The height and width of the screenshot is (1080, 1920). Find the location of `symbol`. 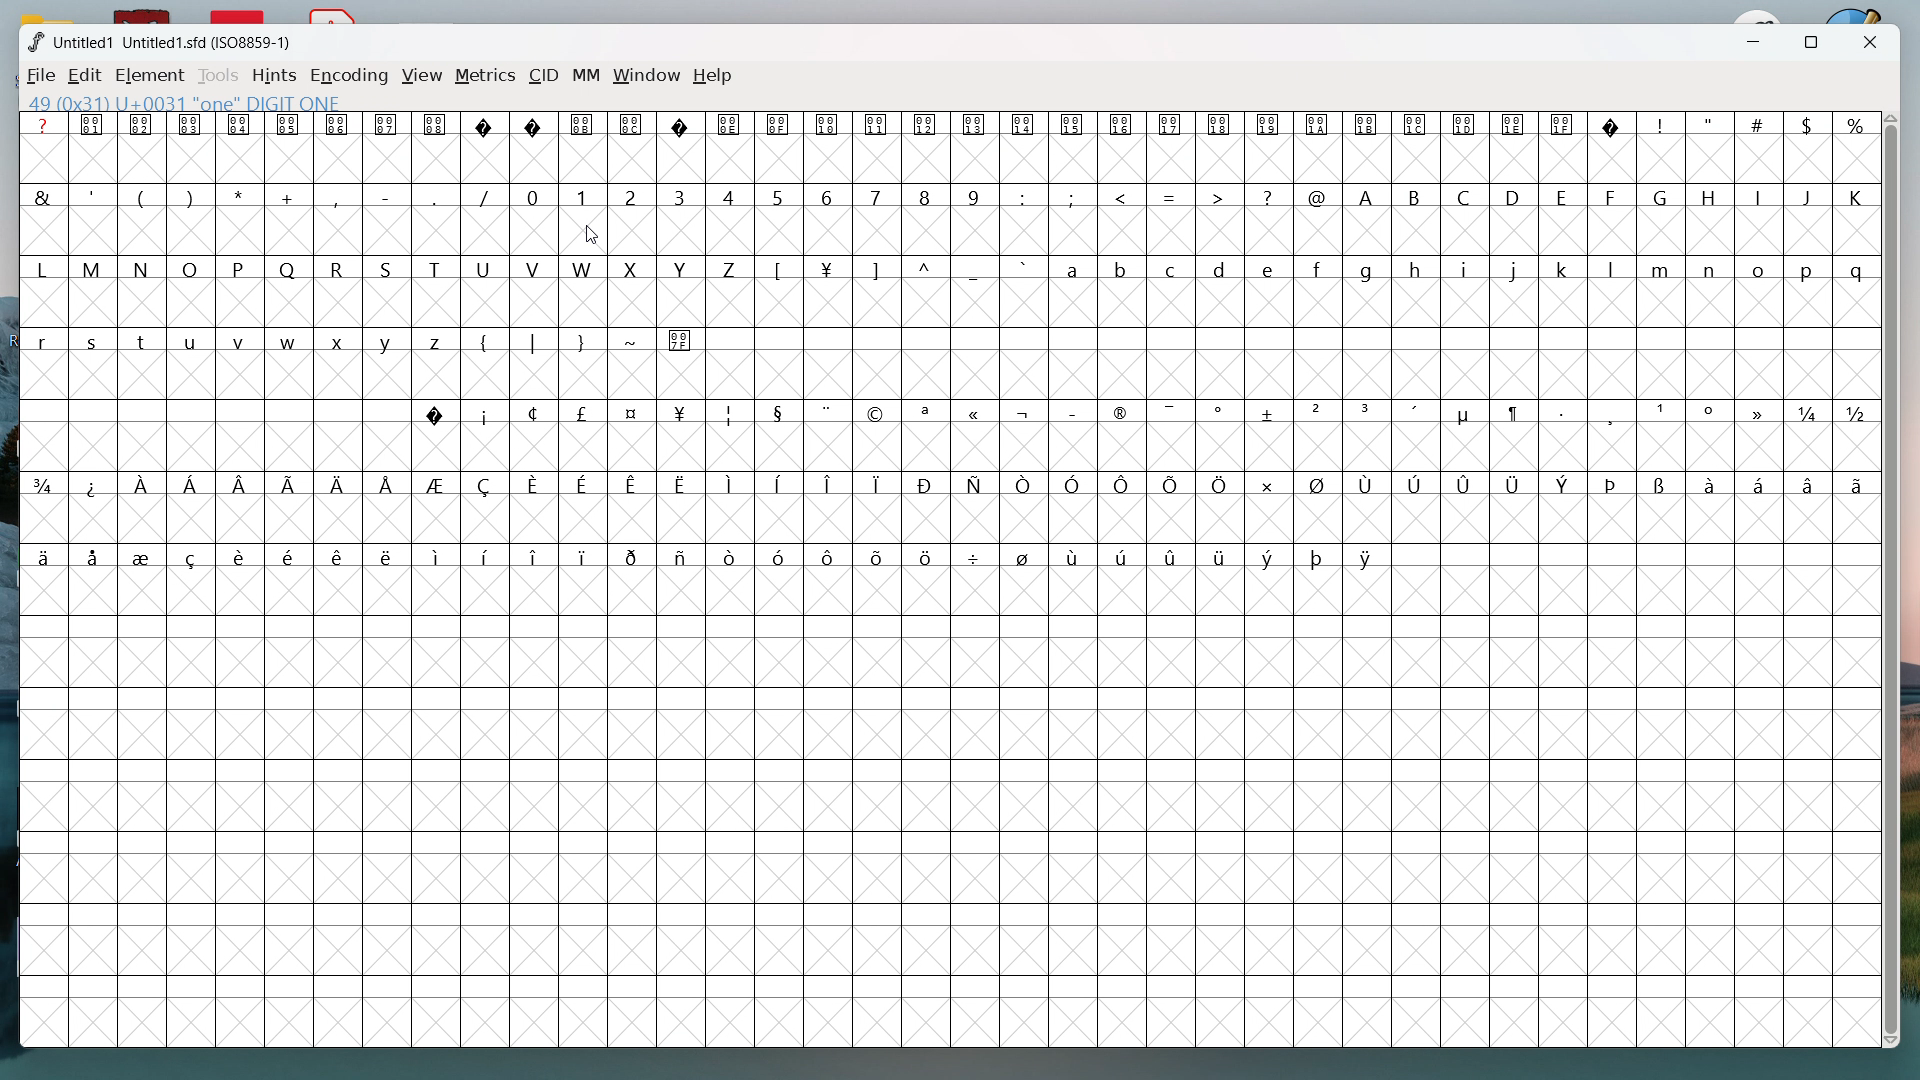

symbol is located at coordinates (1025, 124).